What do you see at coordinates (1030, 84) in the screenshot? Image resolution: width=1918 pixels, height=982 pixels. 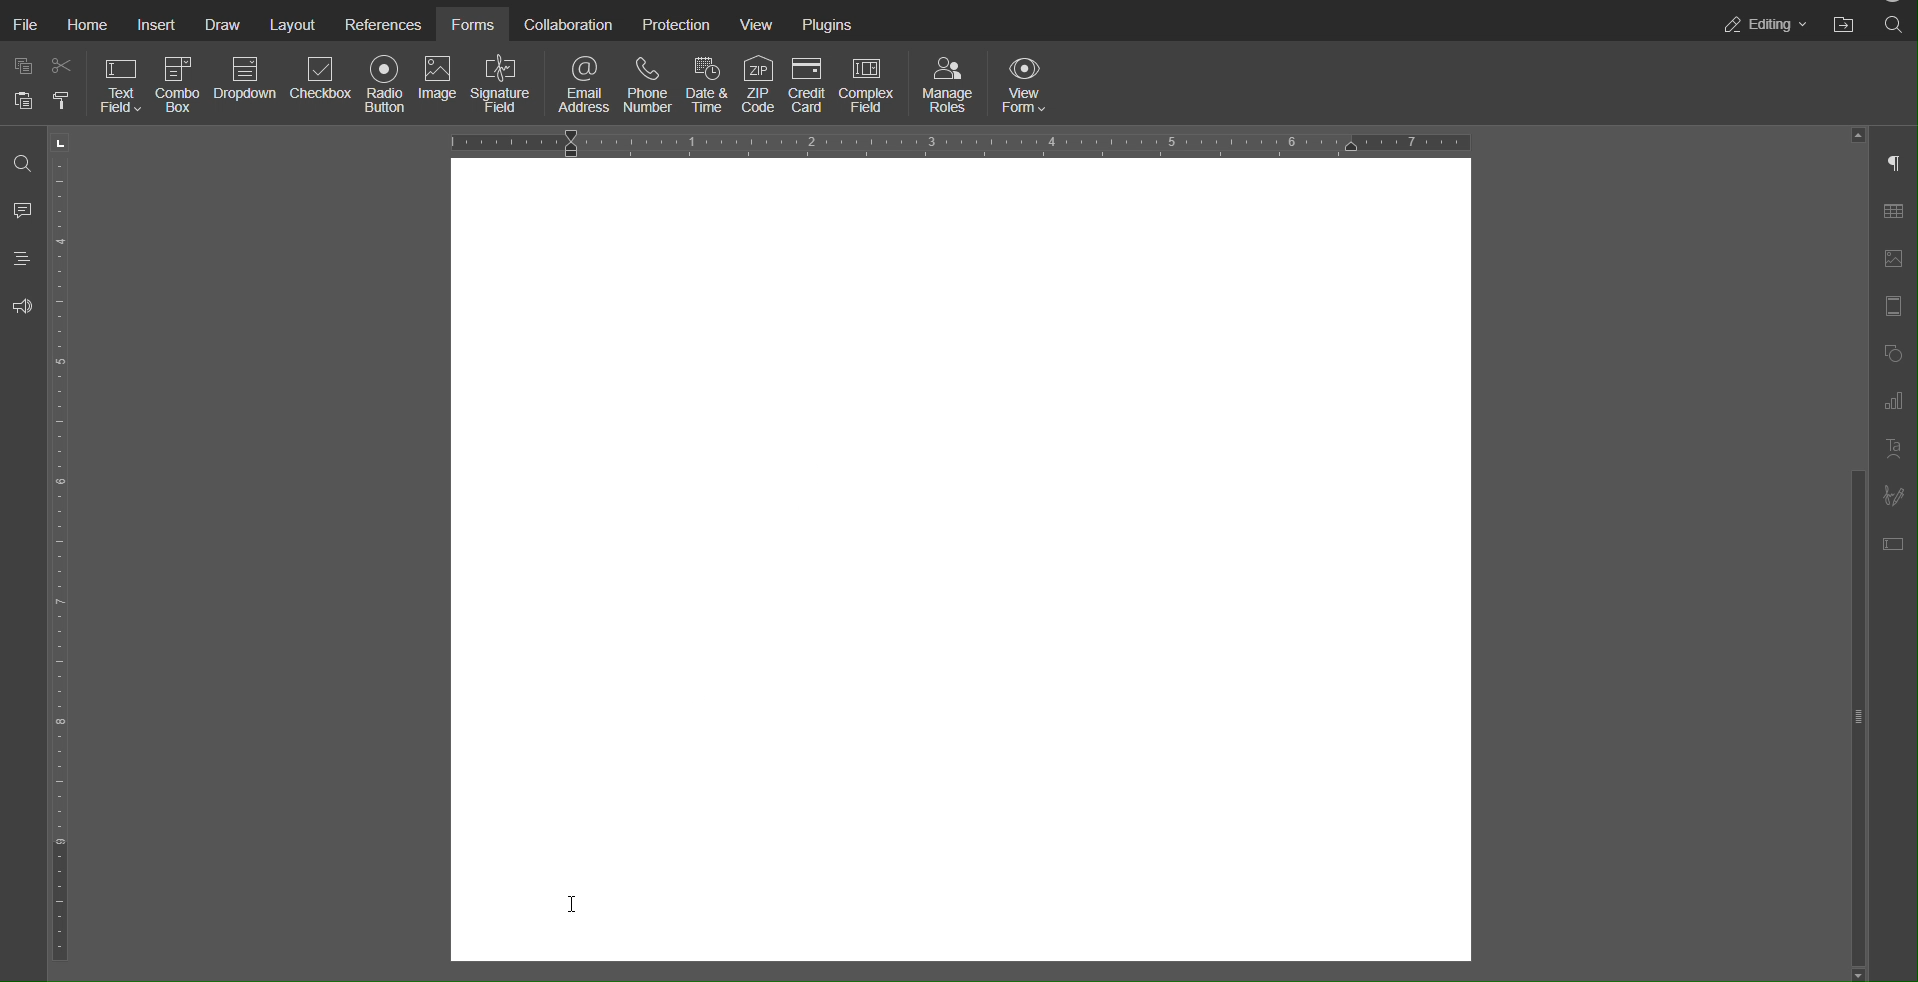 I see `View Form` at bounding box center [1030, 84].